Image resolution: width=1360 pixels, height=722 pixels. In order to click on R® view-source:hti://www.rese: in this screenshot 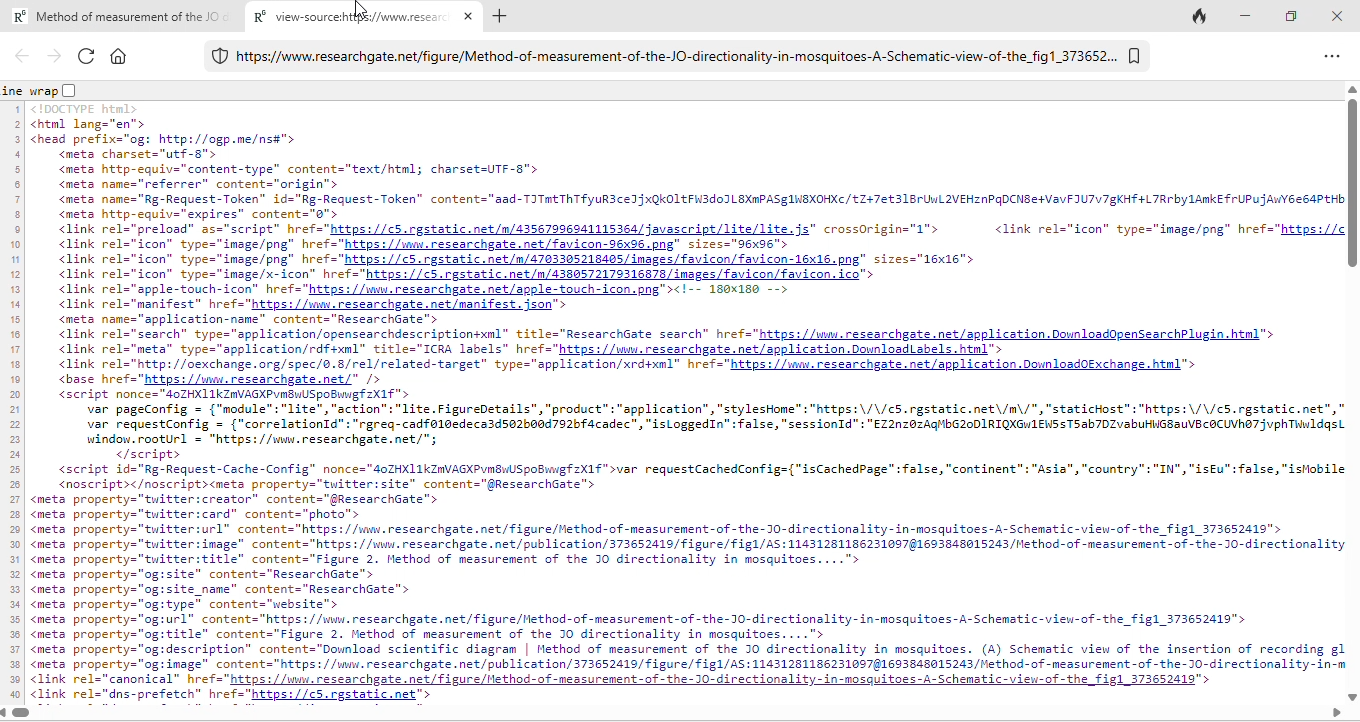, I will do `click(348, 18)`.